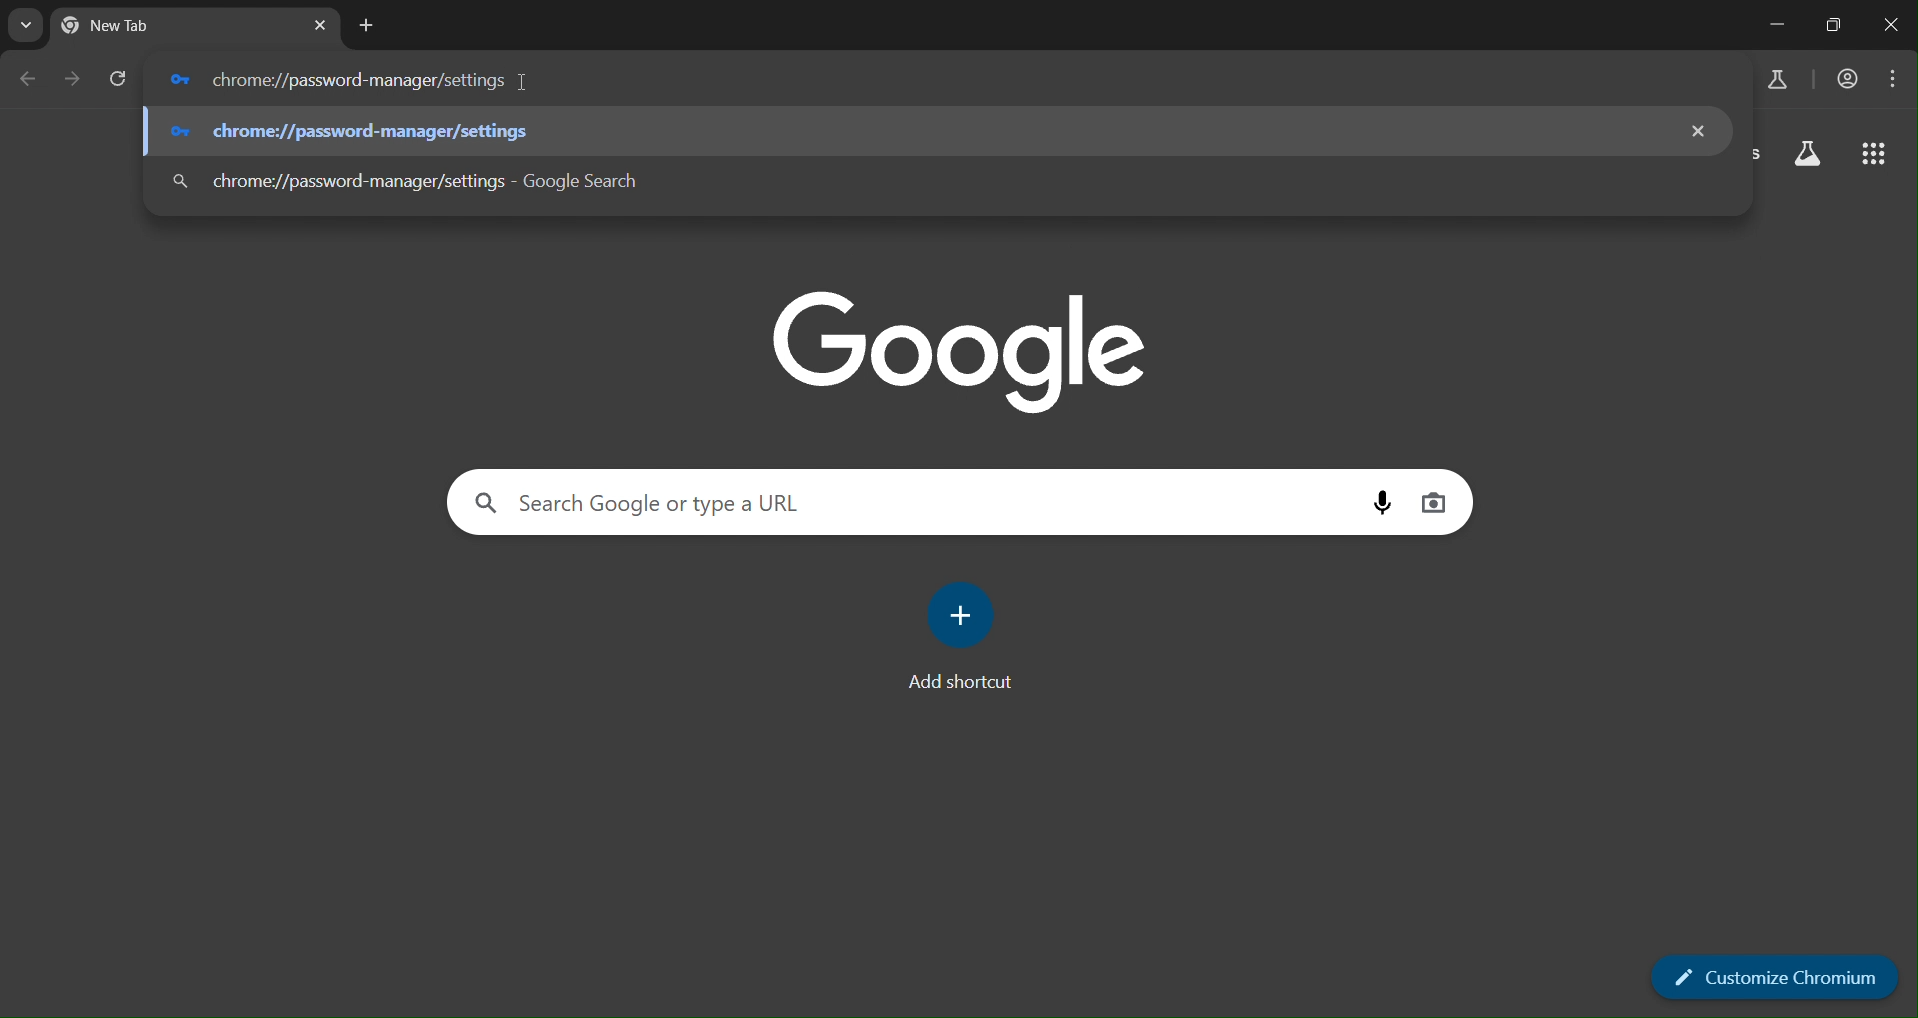  What do you see at coordinates (1849, 79) in the screenshot?
I see `accounts` at bounding box center [1849, 79].